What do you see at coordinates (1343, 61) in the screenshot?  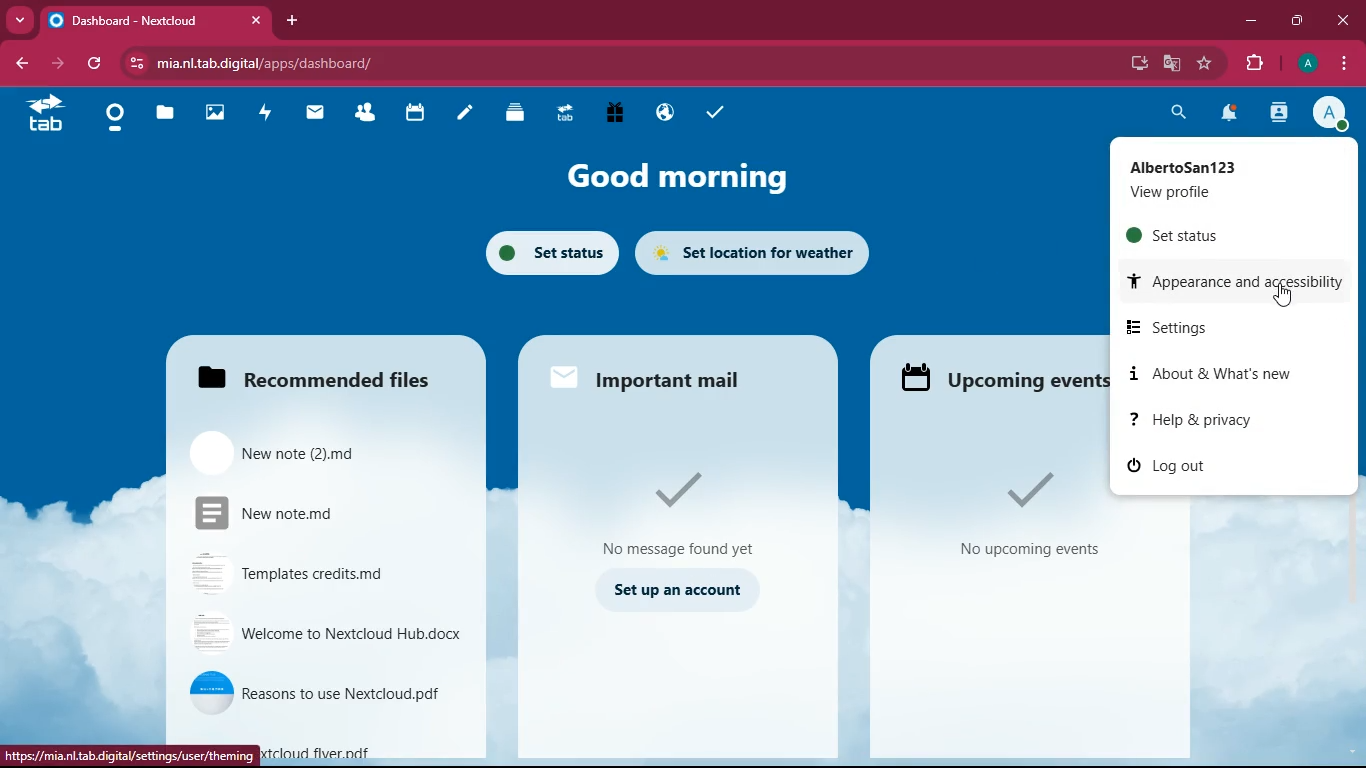 I see `menu` at bounding box center [1343, 61].